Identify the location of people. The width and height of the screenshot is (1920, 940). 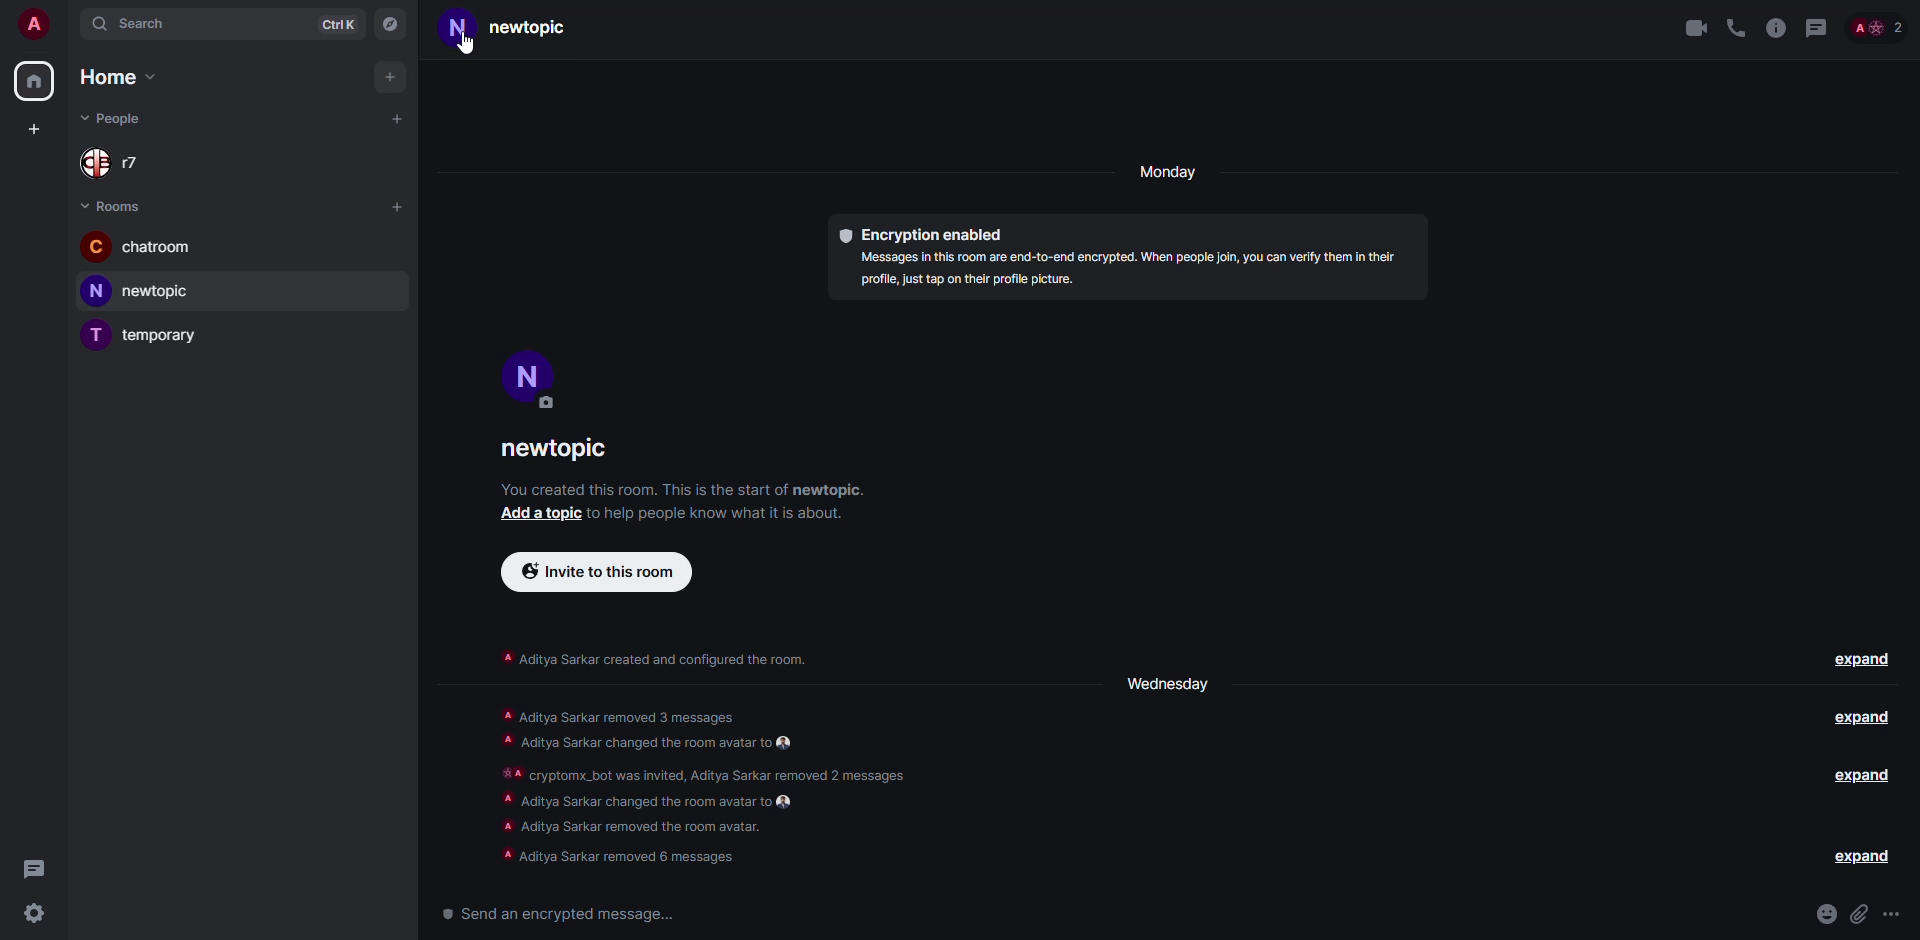
(124, 119).